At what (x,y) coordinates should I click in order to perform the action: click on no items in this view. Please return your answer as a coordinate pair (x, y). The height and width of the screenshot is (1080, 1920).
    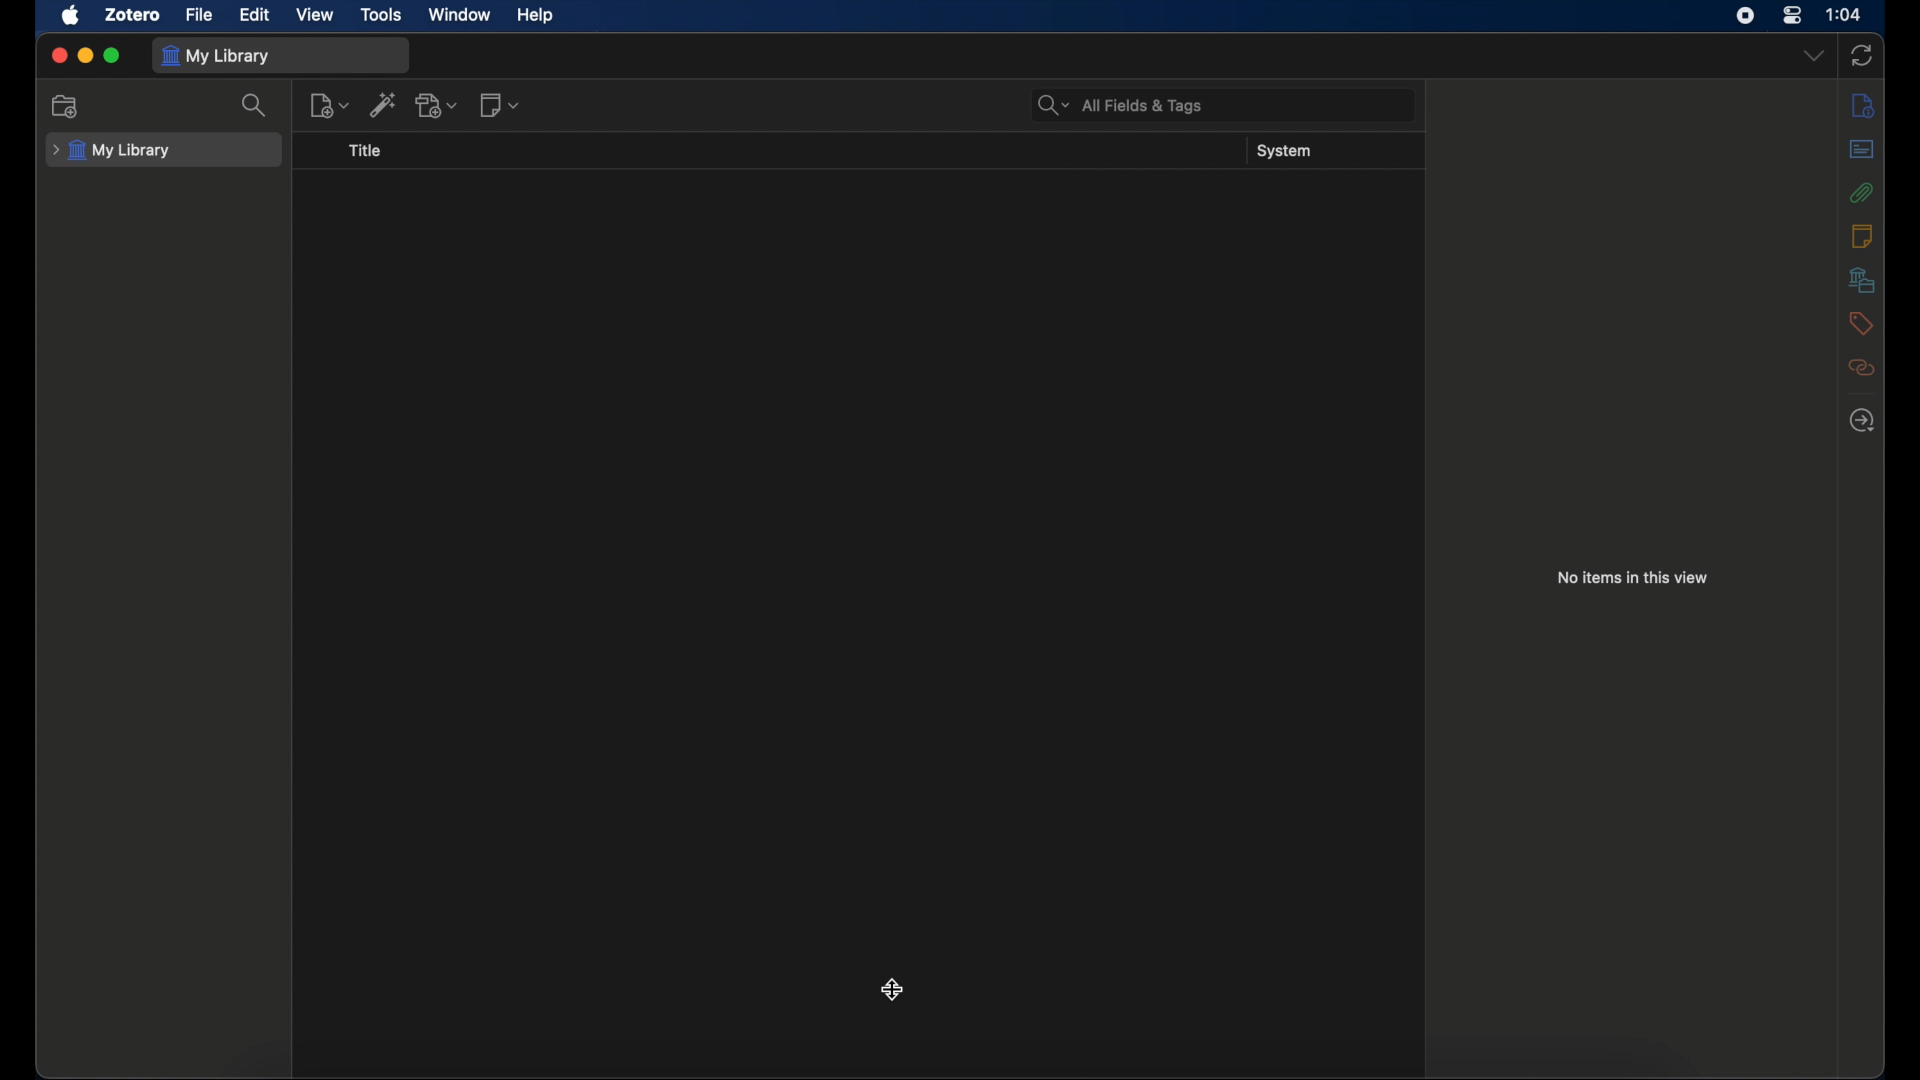
    Looking at the image, I should click on (1633, 576).